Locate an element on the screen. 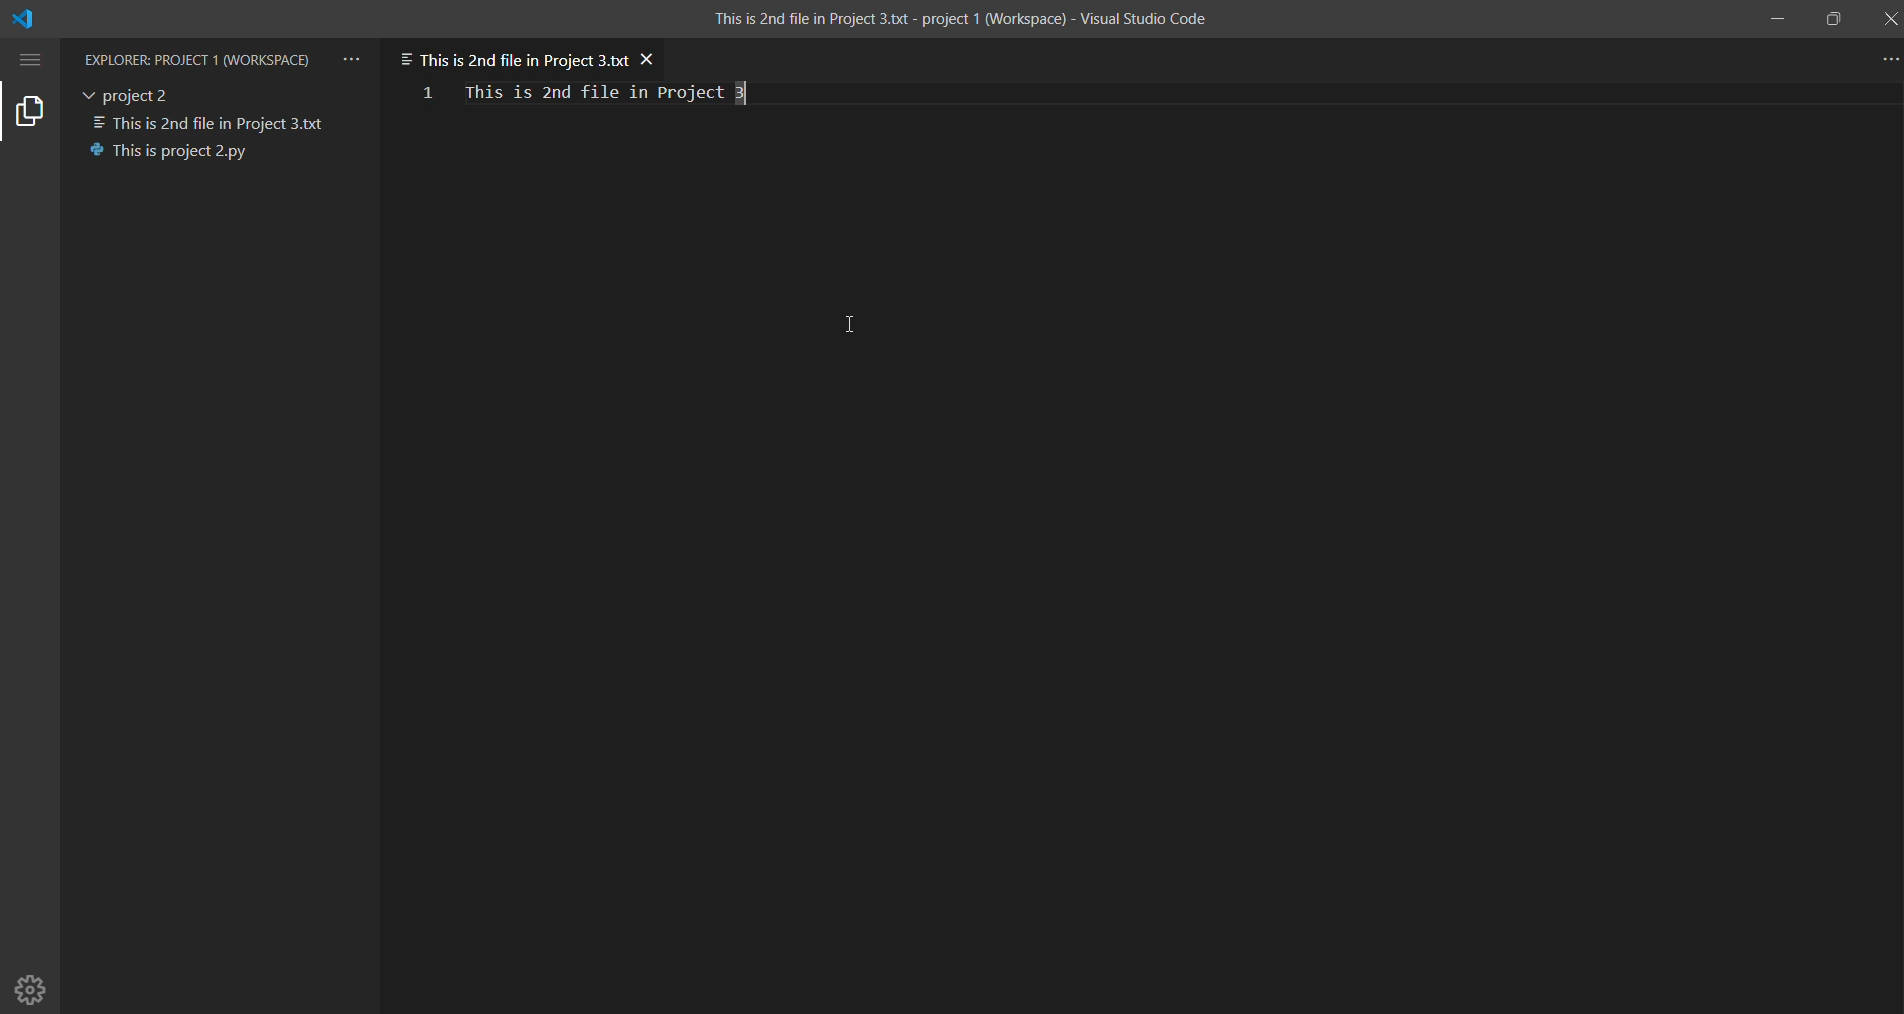  explorer workspace is located at coordinates (199, 57).